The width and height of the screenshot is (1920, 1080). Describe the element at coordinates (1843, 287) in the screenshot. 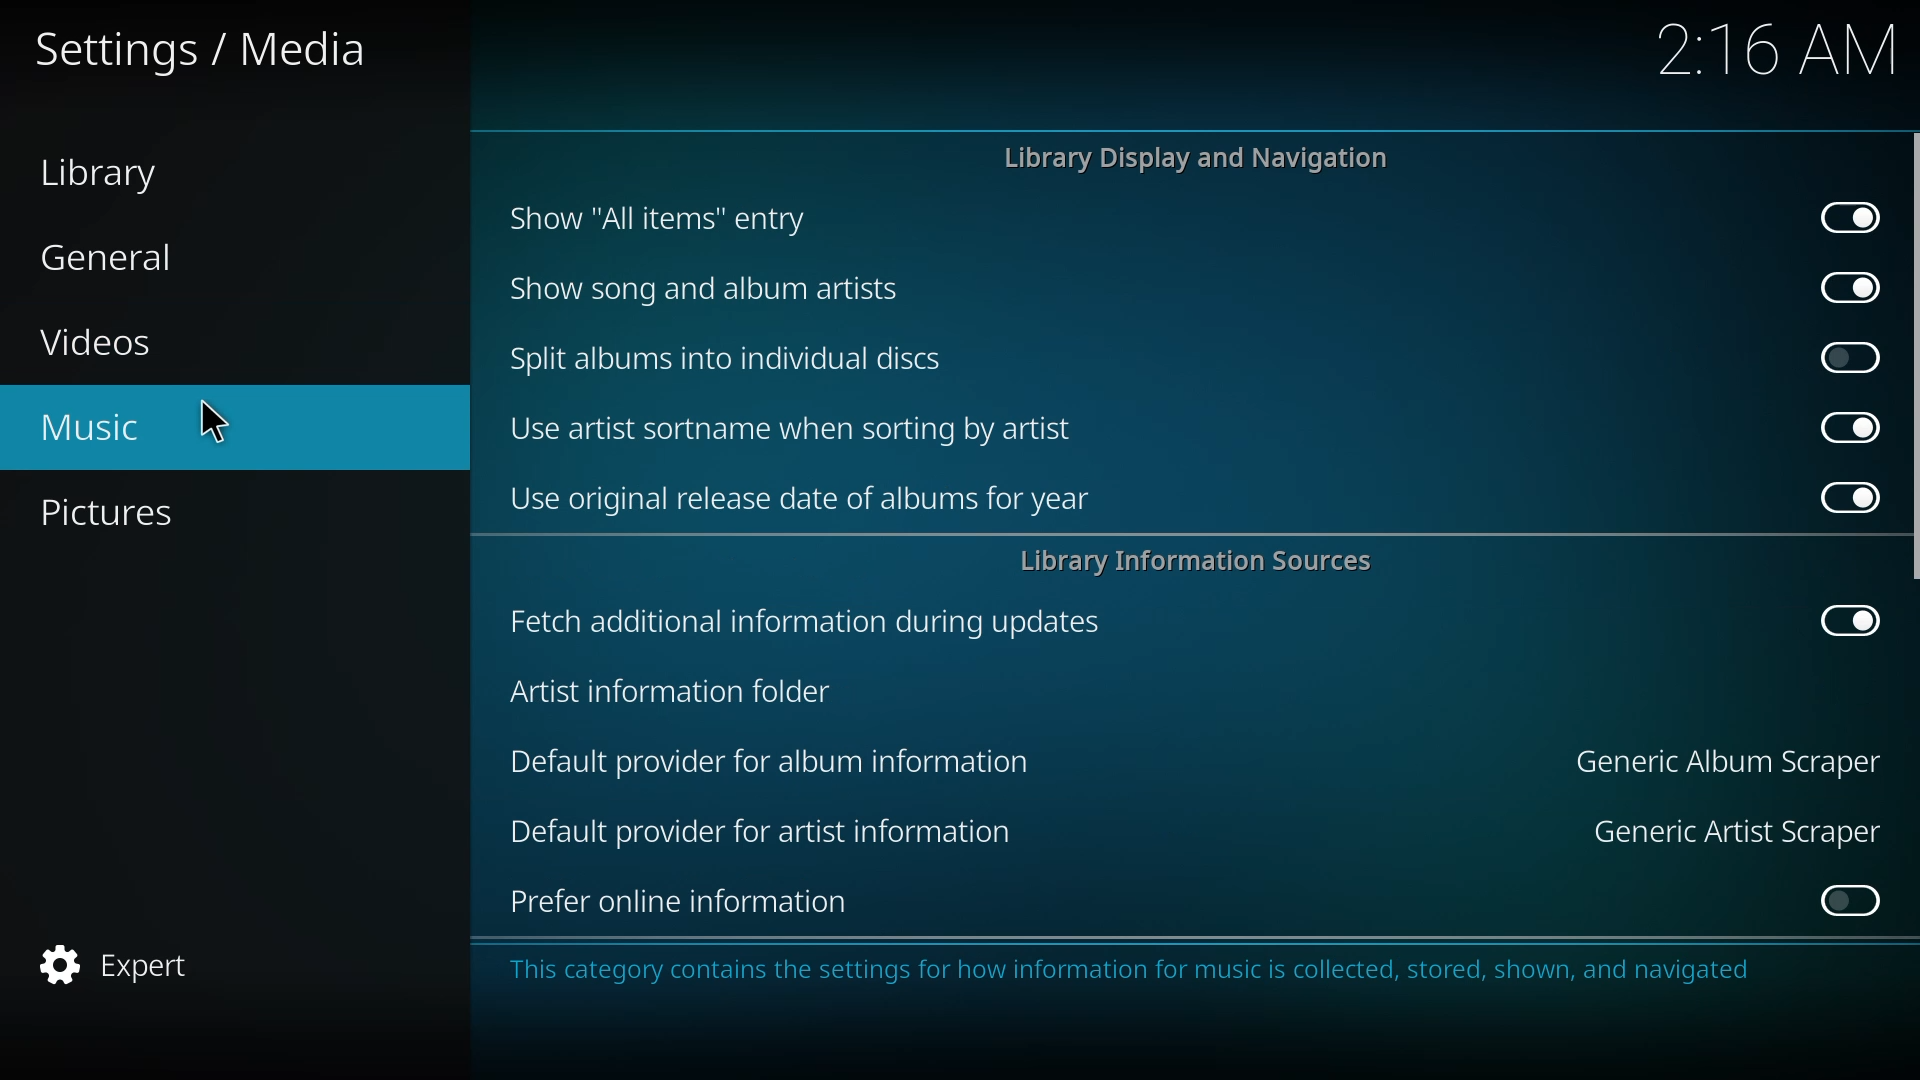

I see `enabled` at that location.